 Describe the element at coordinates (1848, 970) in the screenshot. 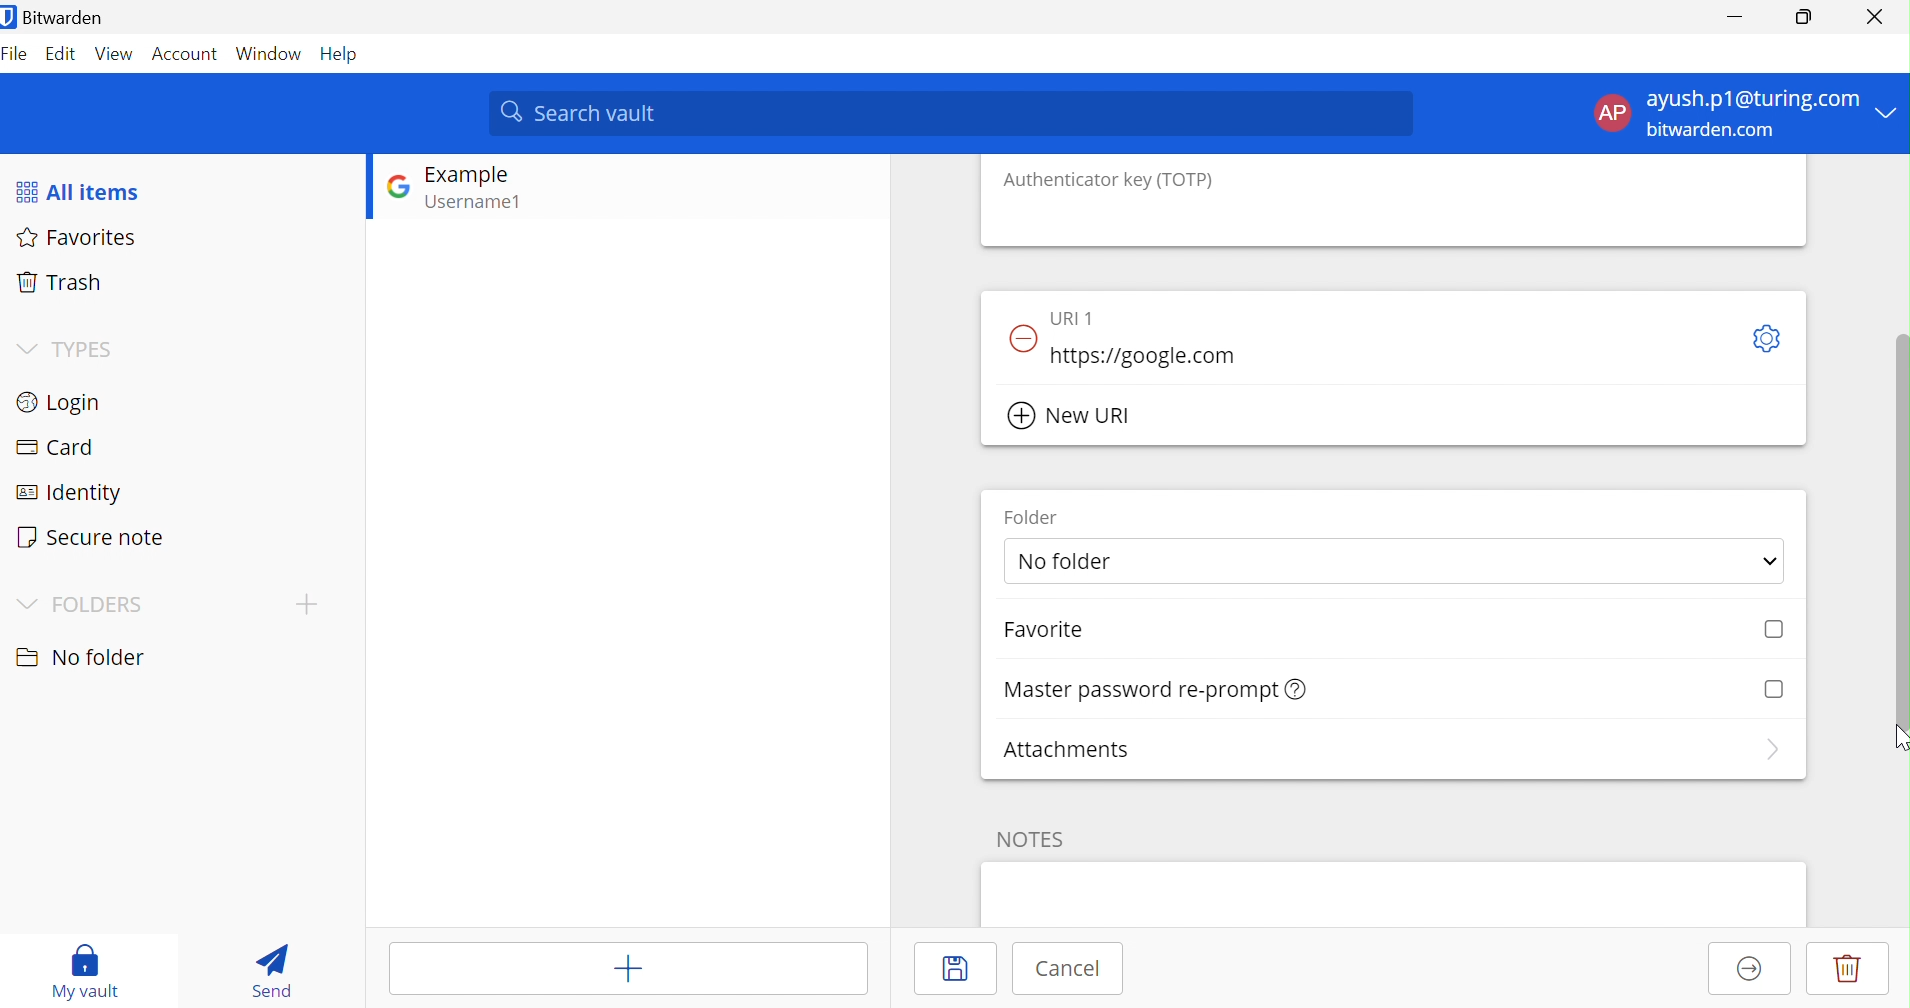

I see `Delete` at that location.